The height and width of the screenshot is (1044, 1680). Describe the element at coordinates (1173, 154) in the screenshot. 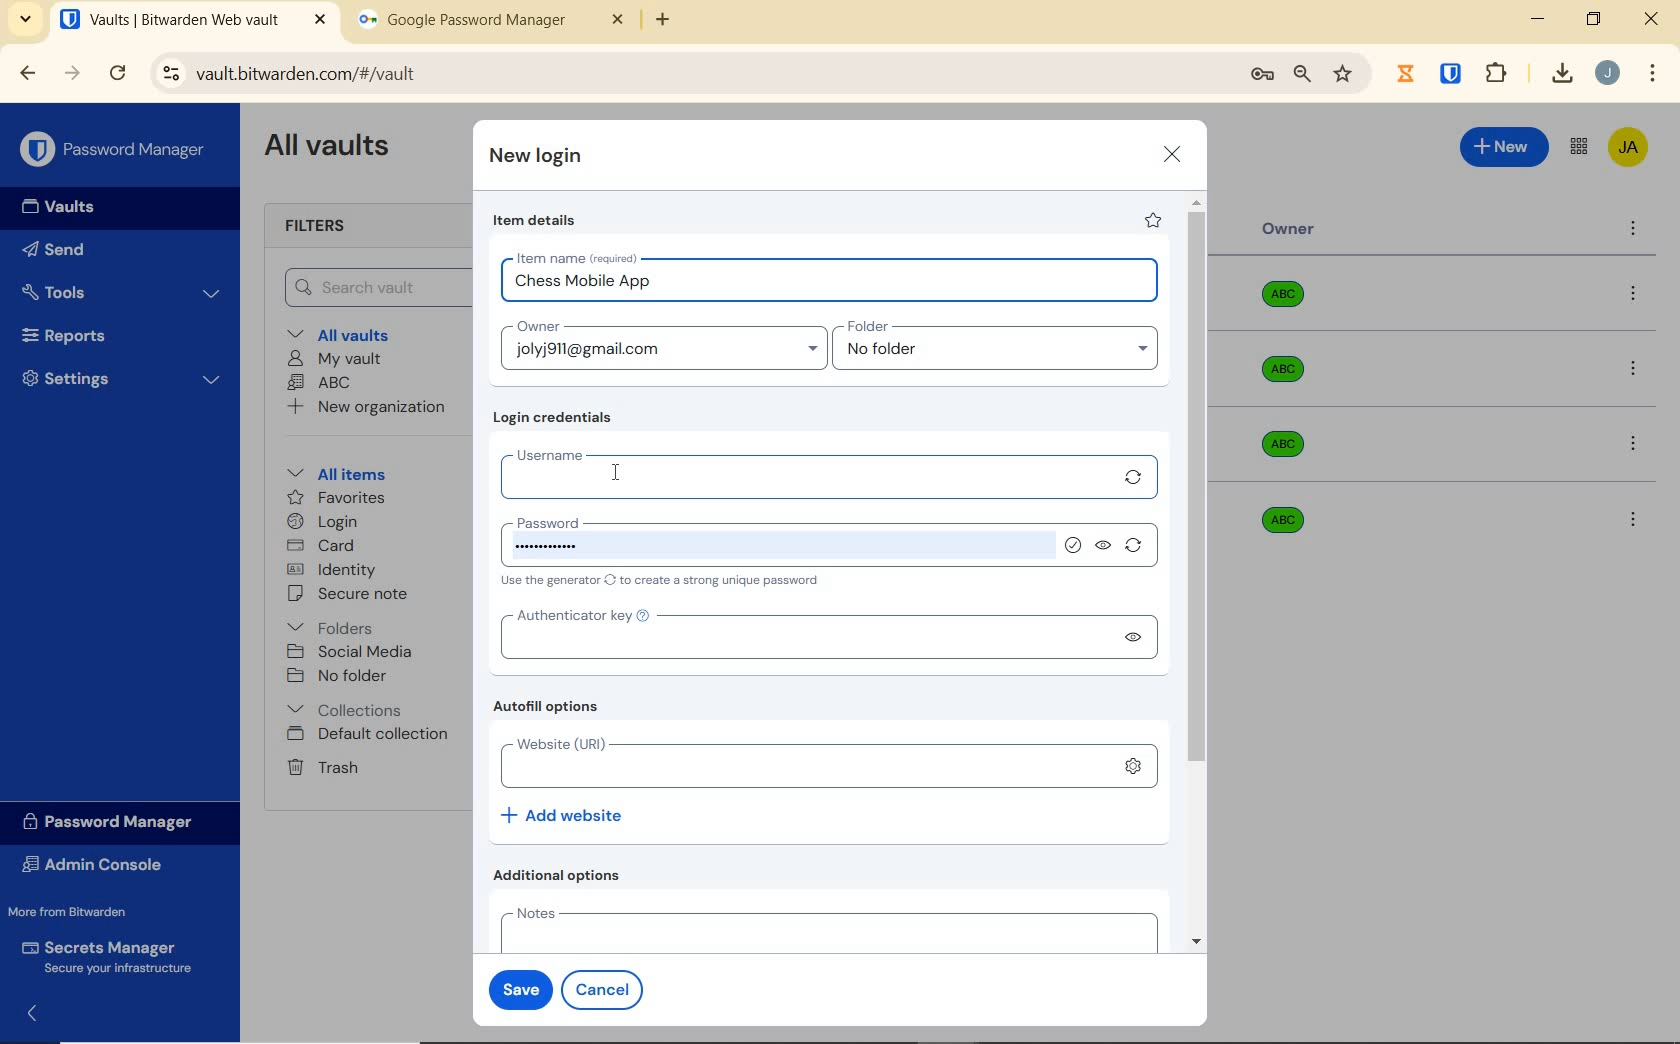

I see `close` at that location.